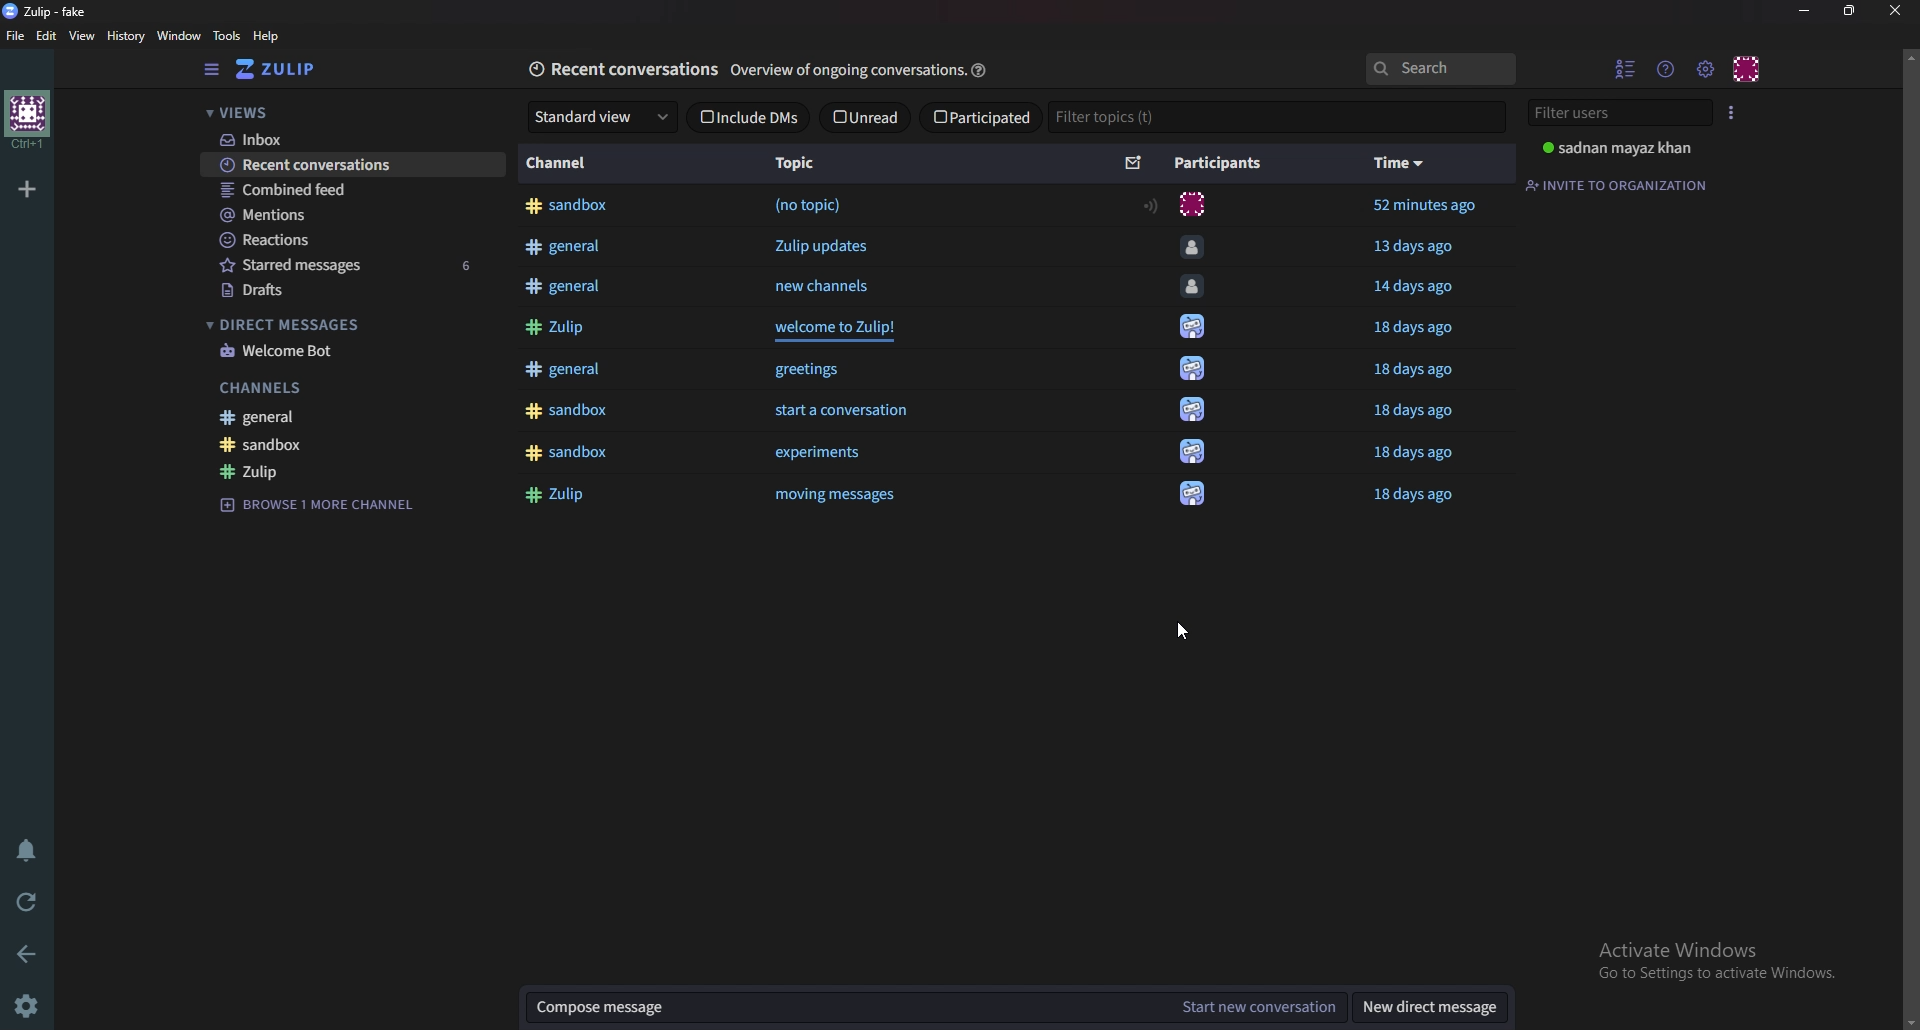 Image resolution: width=1920 pixels, height=1030 pixels. What do you see at coordinates (1410, 458) in the screenshot?
I see `18 days ago` at bounding box center [1410, 458].